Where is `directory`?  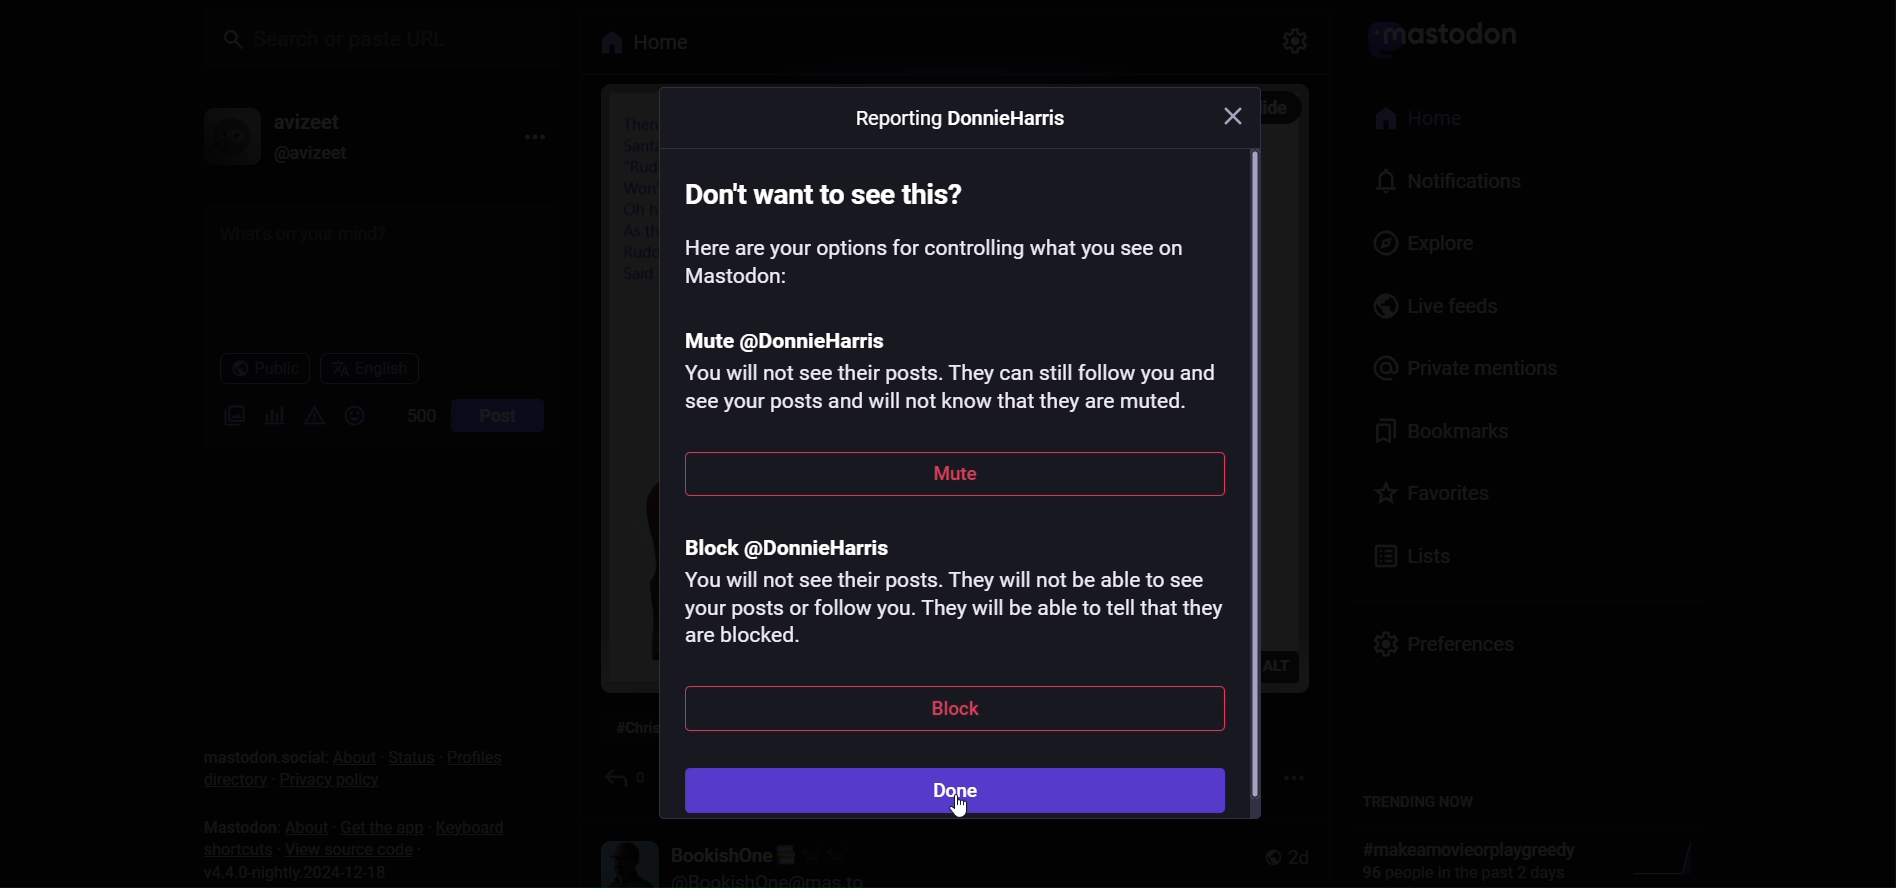
directory is located at coordinates (224, 778).